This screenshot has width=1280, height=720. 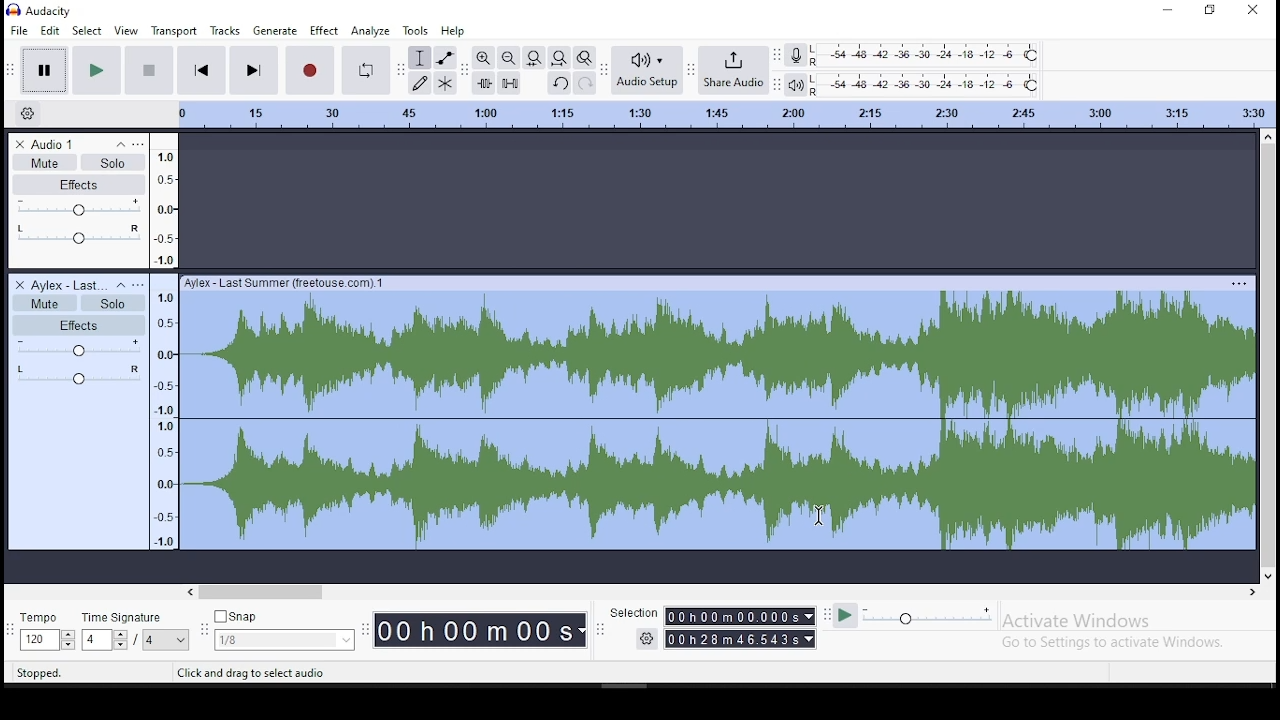 I want to click on effect, so click(x=324, y=31).